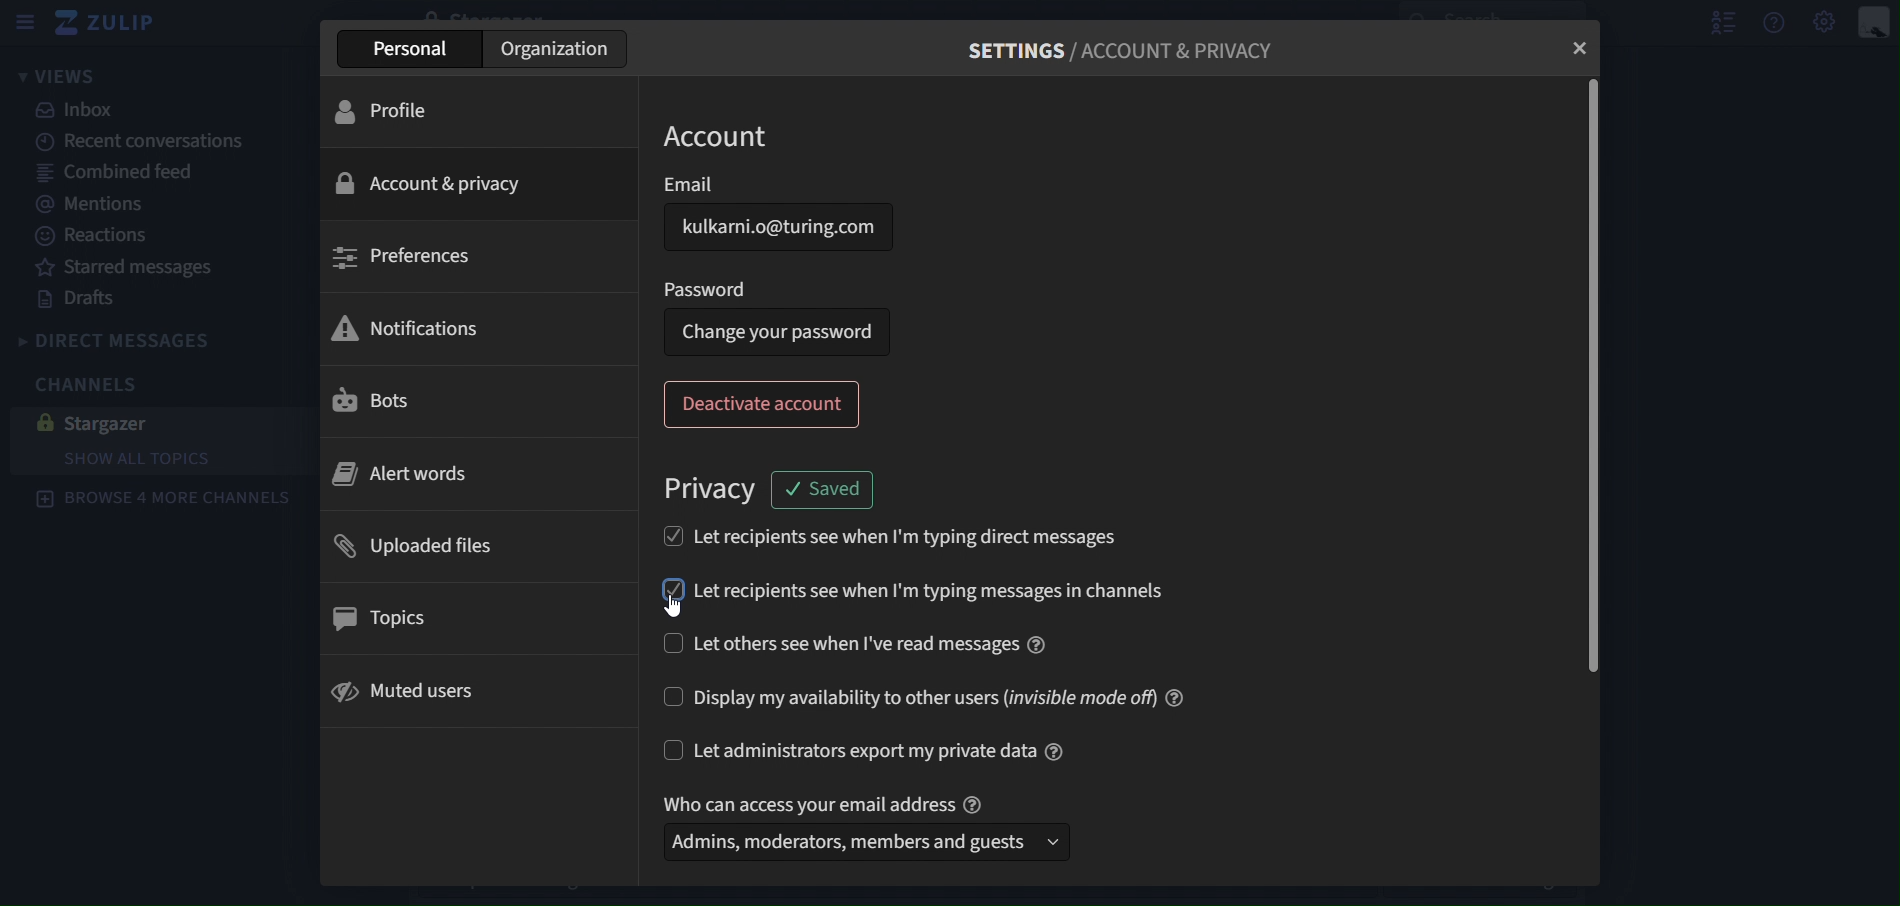 This screenshot has height=906, width=1900. What do you see at coordinates (711, 489) in the screenshot?
I see `privacy` at bounding box center [711, 489].